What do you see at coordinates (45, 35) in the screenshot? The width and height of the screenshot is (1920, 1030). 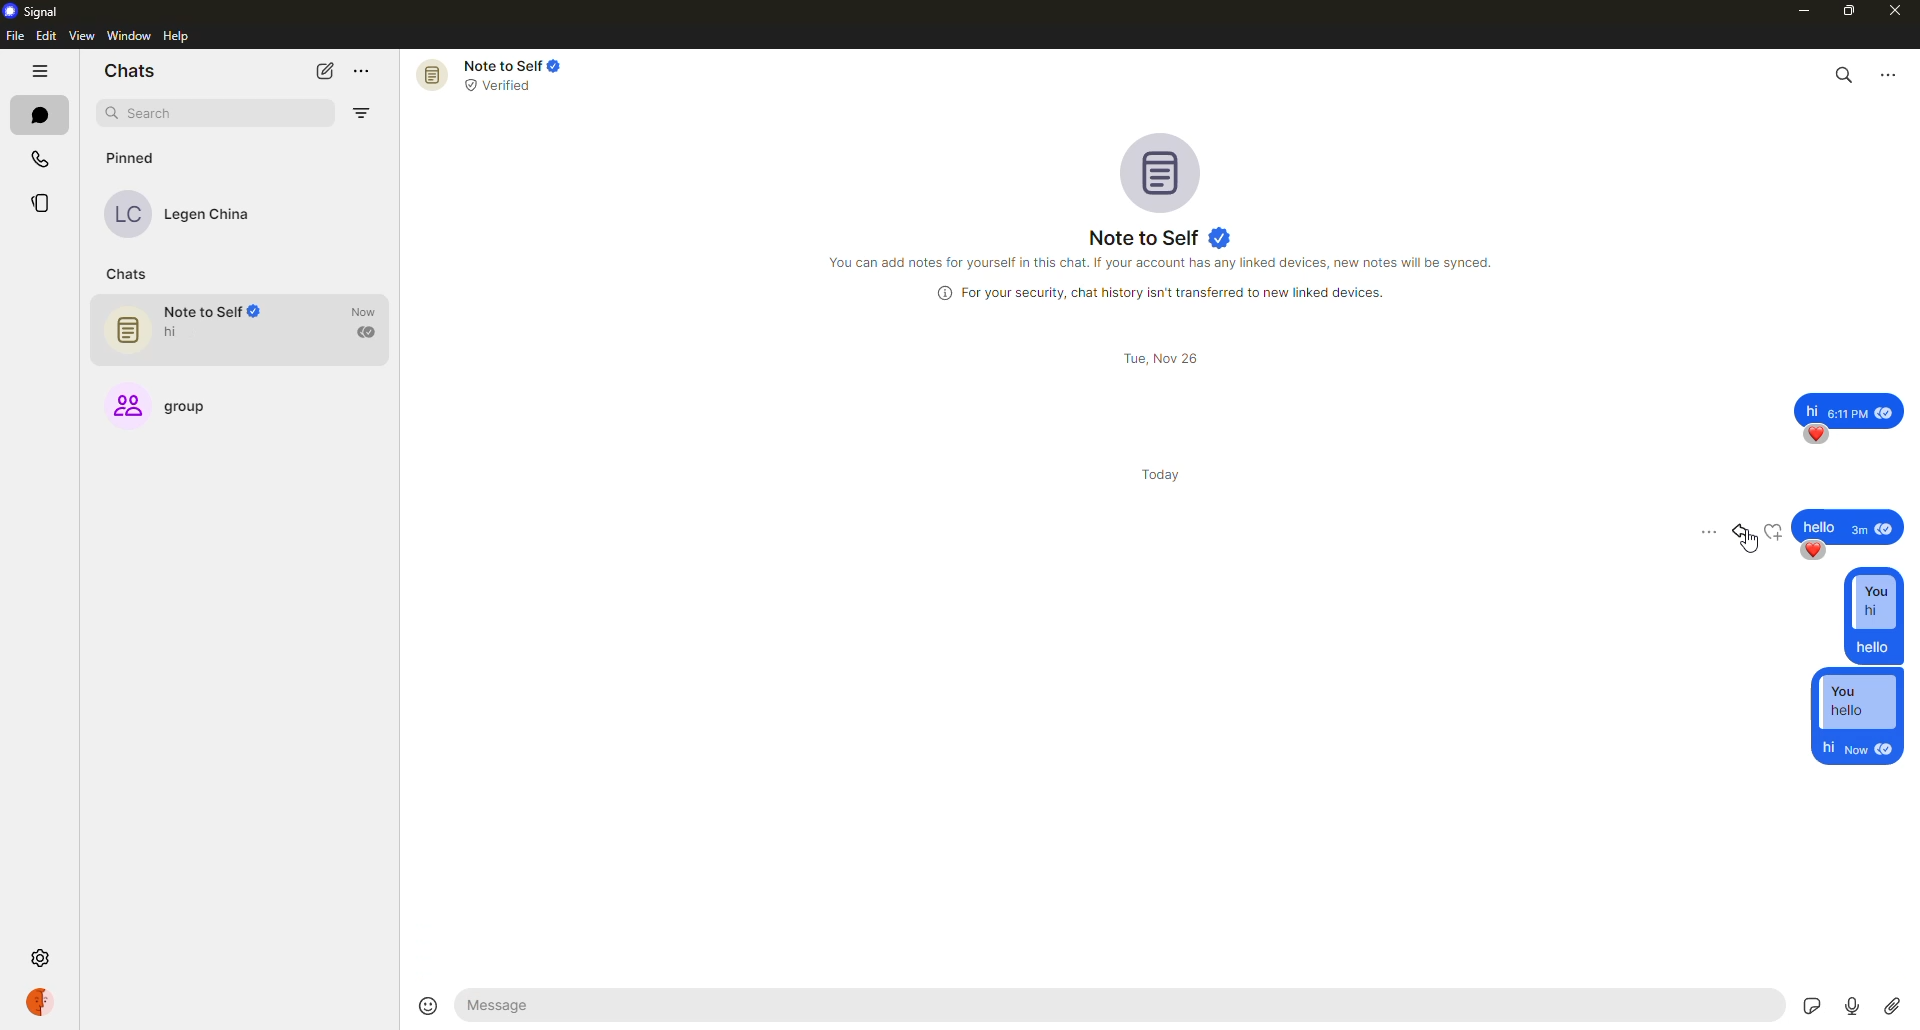 I see `edit` at bounding box center [45, 35].